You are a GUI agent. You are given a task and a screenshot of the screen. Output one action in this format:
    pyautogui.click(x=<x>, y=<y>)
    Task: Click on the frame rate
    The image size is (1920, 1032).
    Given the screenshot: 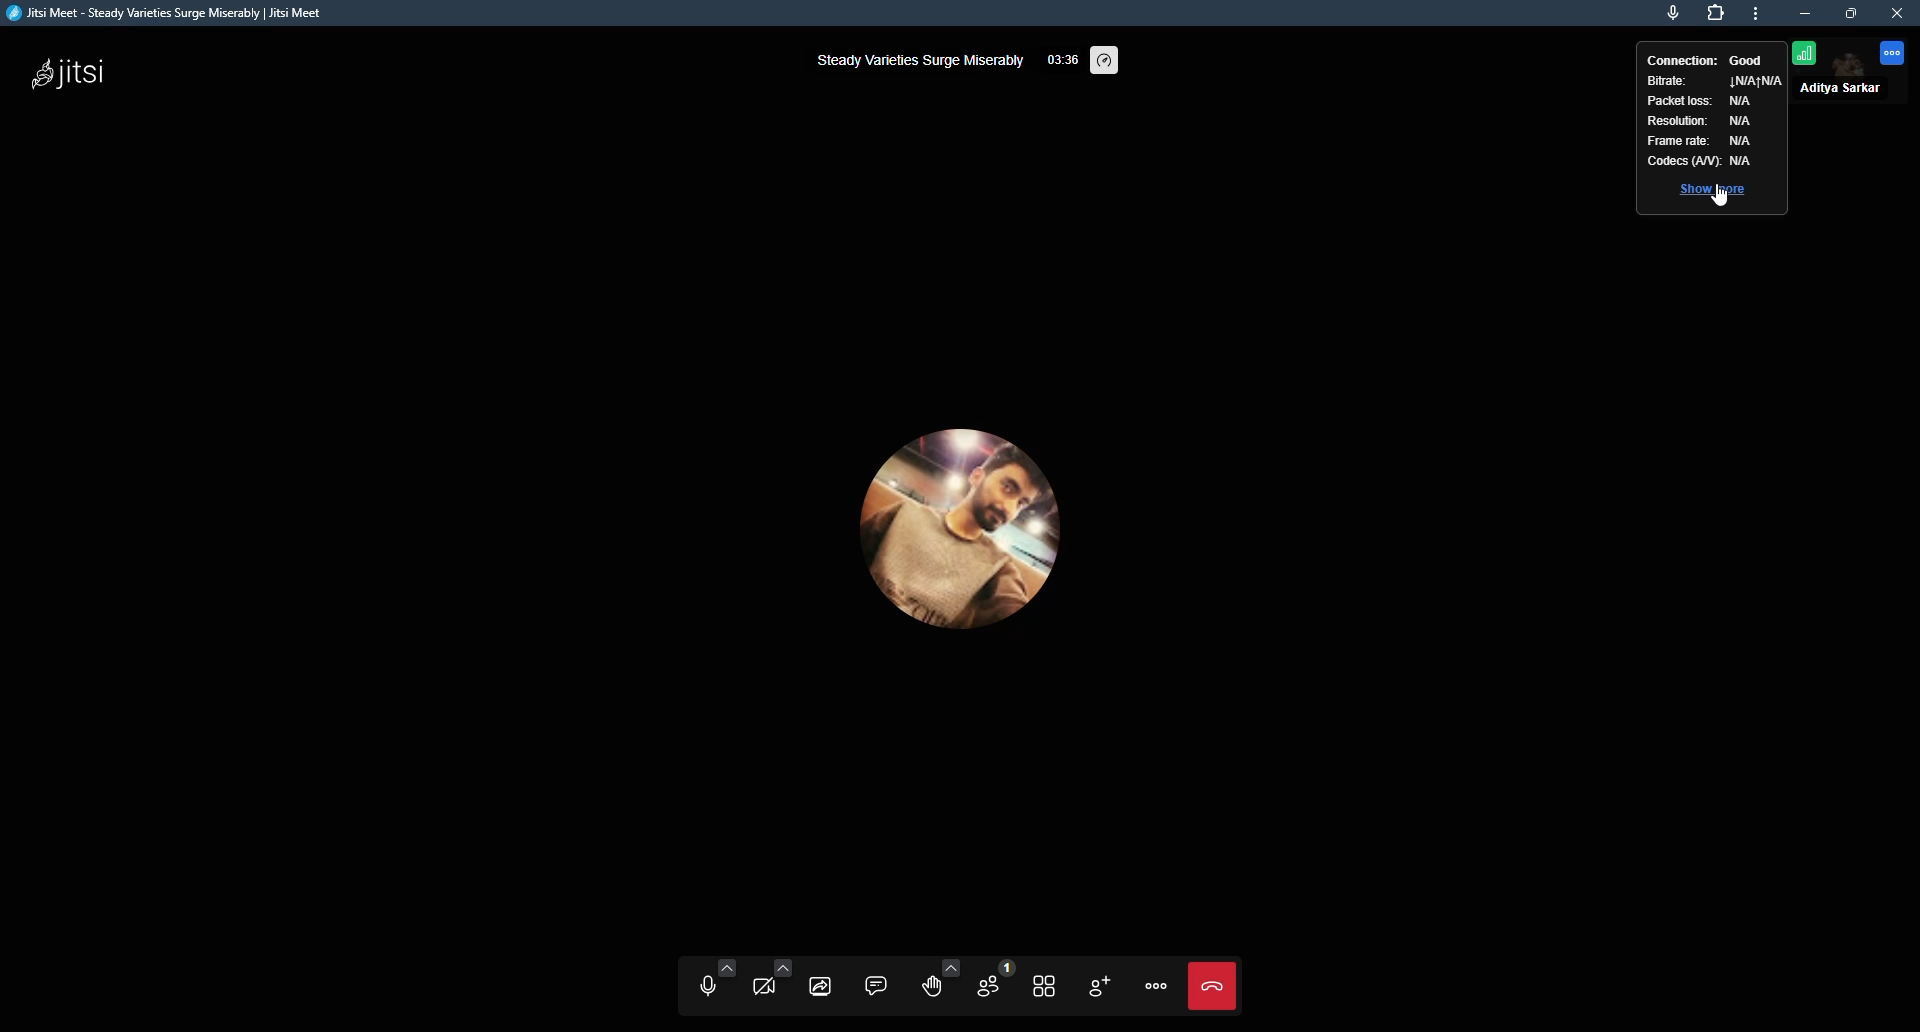 What is the action you would take?
    pyautogui.click(x=1673, y=141)
    